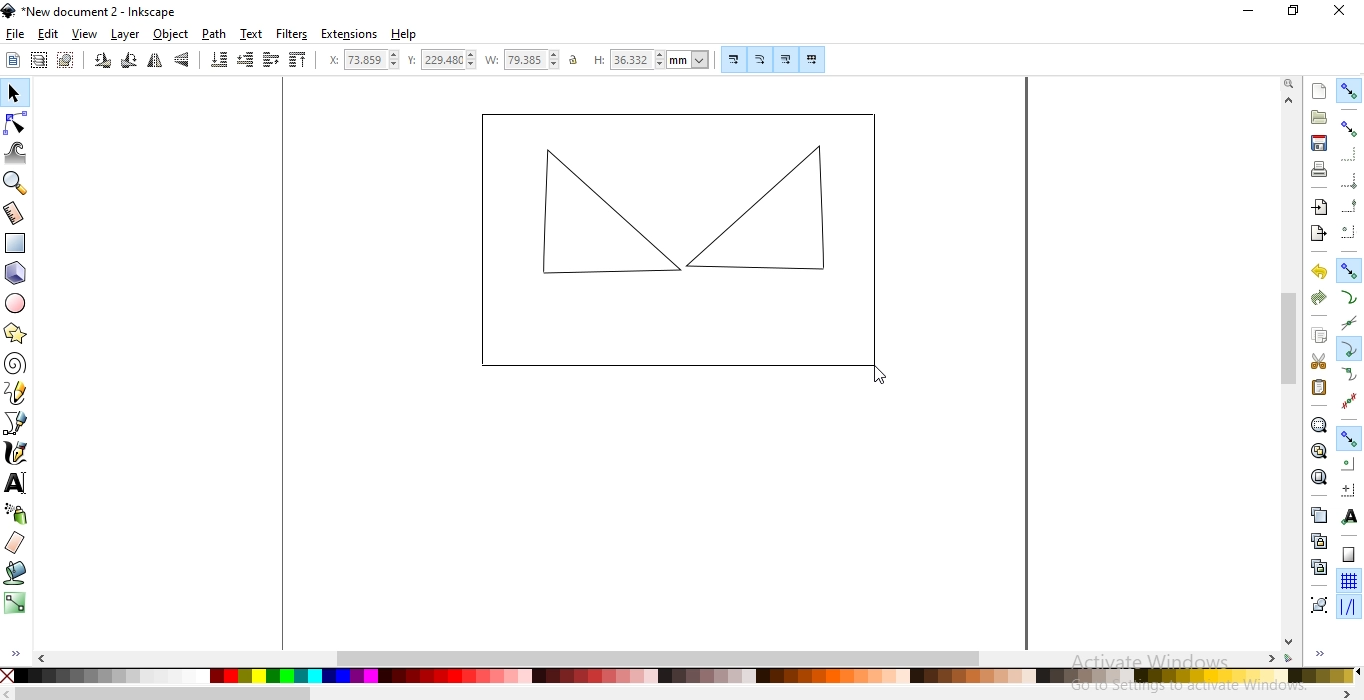 The width and height of the screenshot is (1364, 700). Describe the element at coordinates (15, 244) in the screenshot. I see `create rectangles or squares` at that location.